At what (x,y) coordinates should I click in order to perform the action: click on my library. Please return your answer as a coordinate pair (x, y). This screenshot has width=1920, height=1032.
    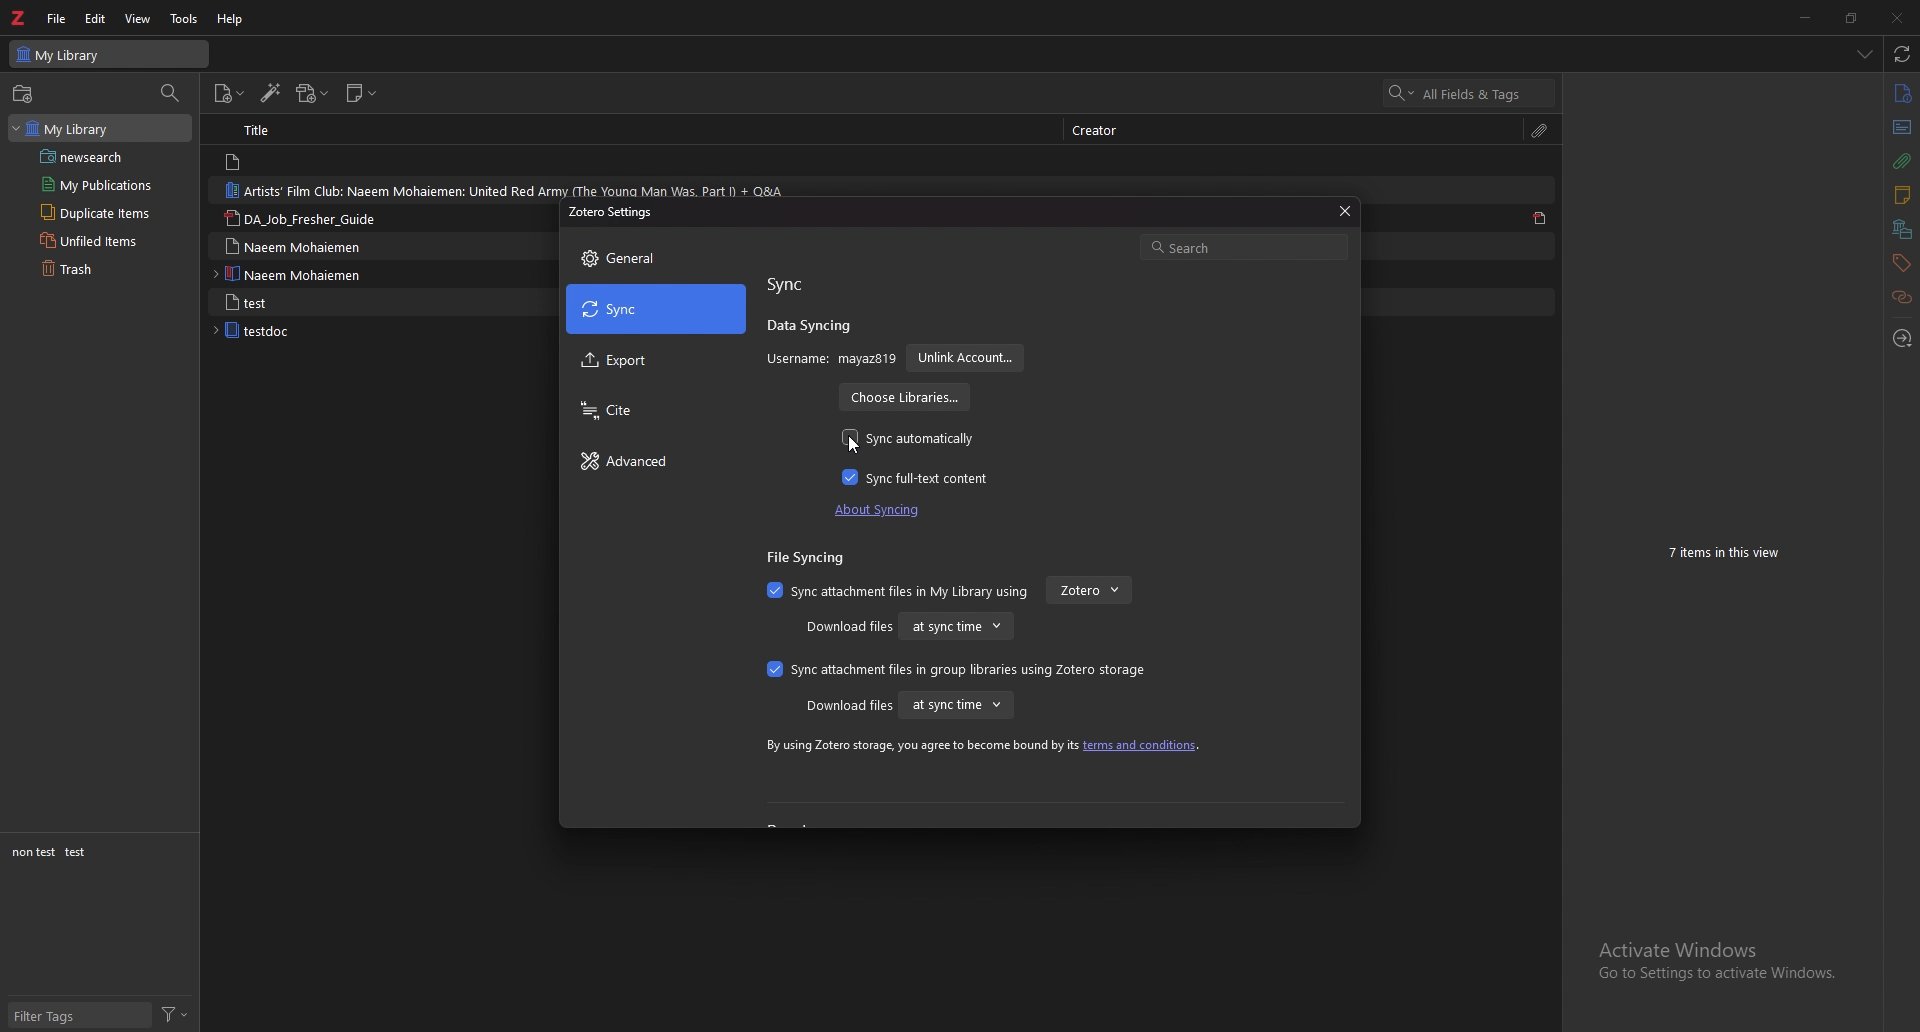
    Looking at the image, I should click on (100, 128).